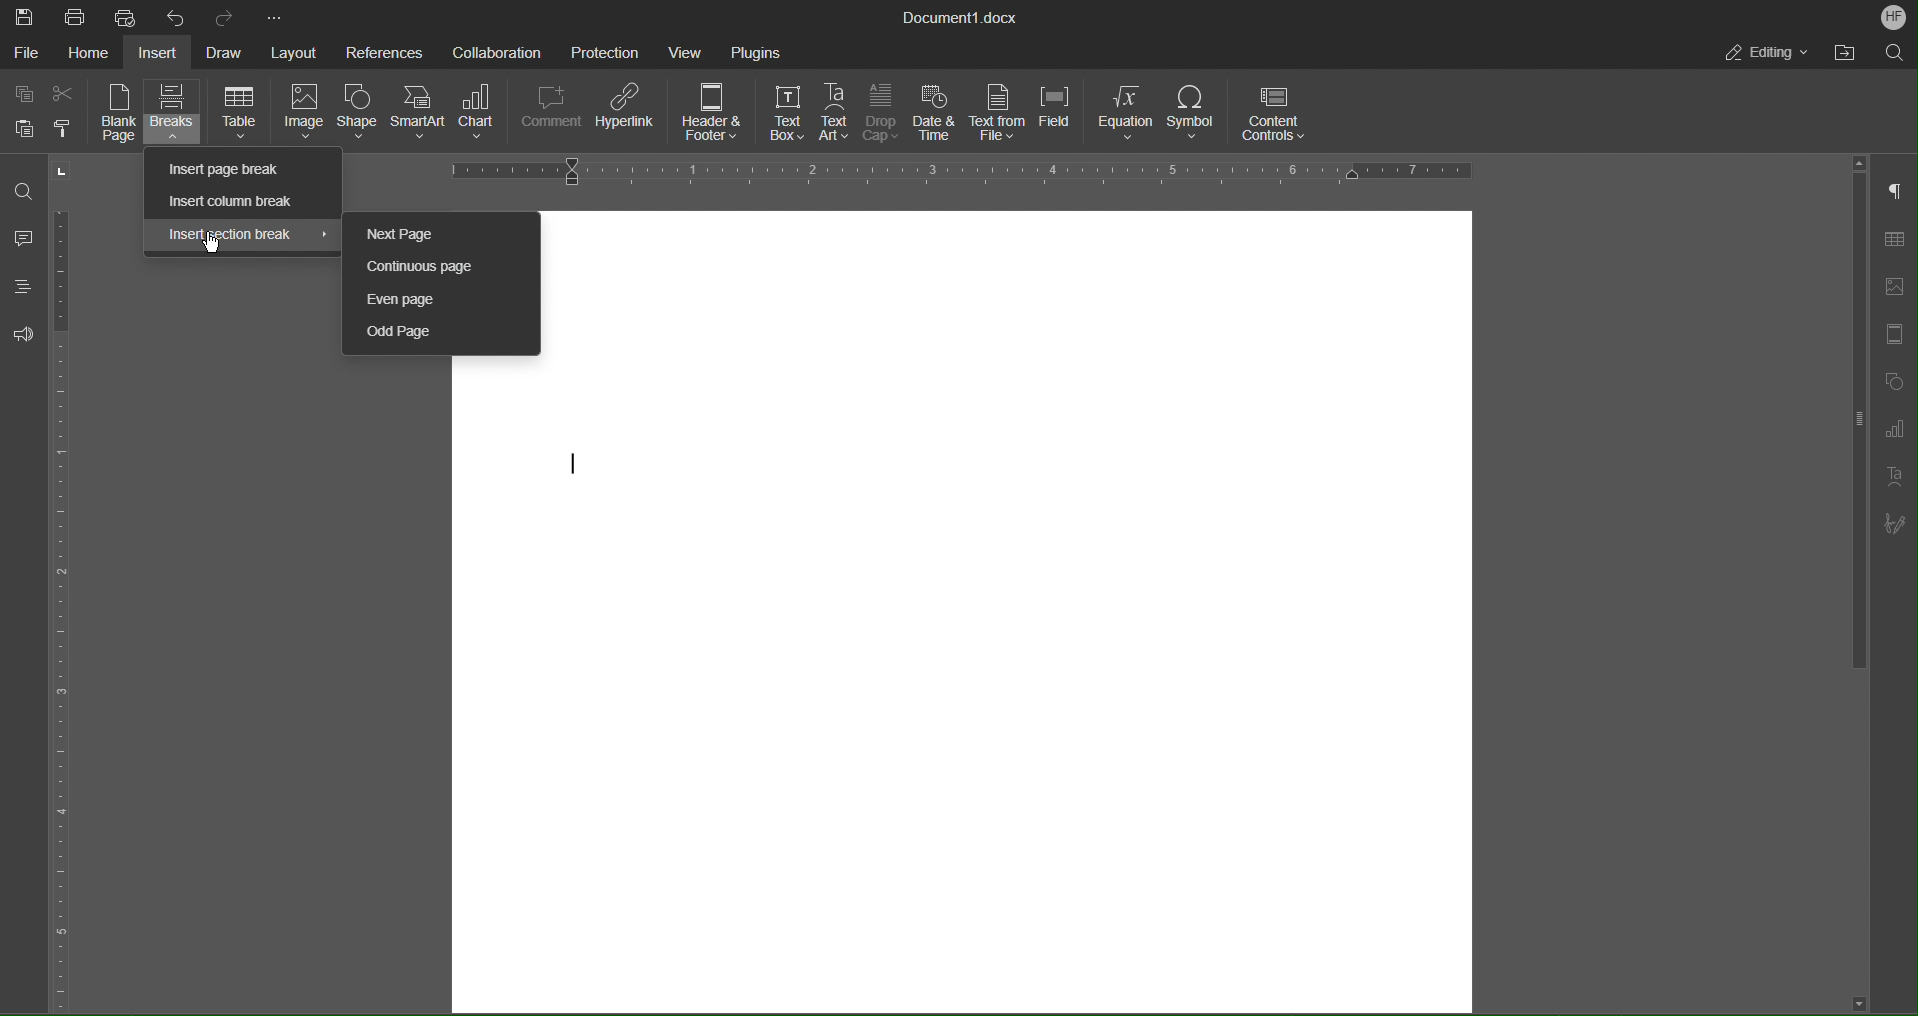 This screenshot has width=1918, height=1016. I want to click on Comment, so click(550, 115).